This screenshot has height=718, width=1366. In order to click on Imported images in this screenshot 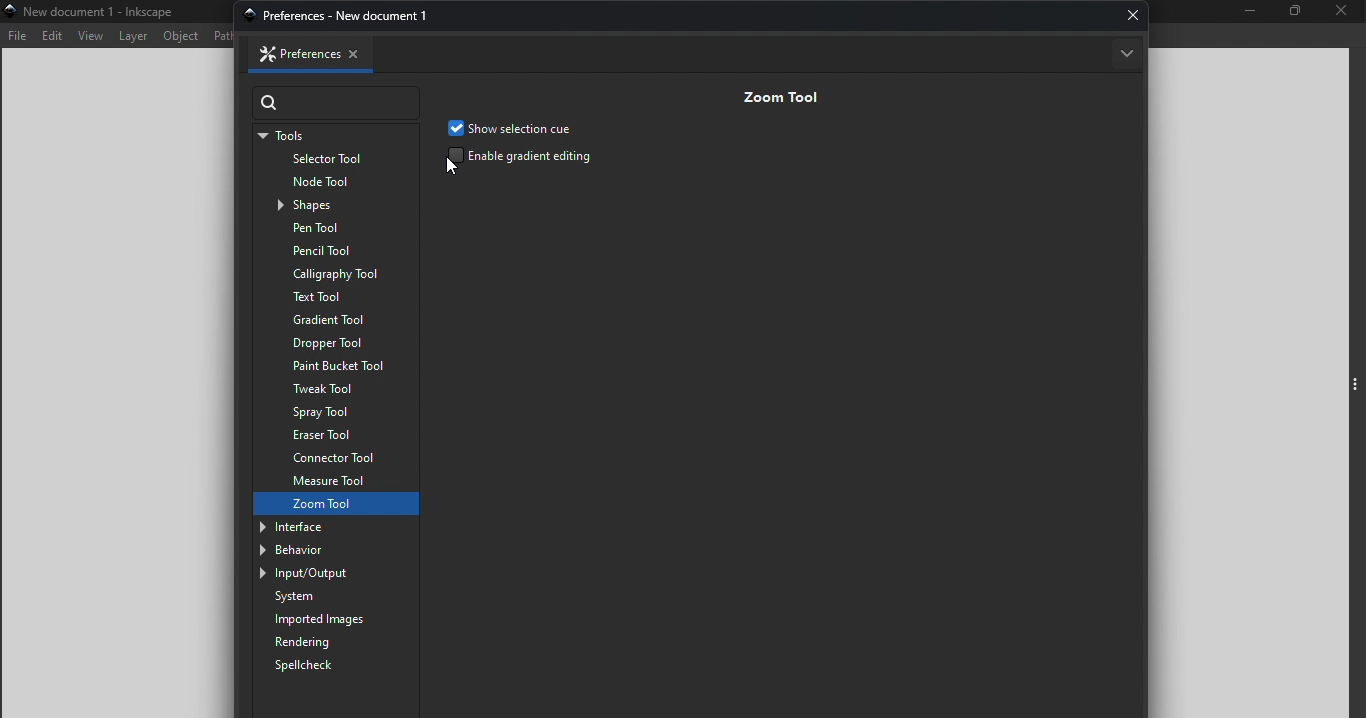, I will do `click(329, 619)`.